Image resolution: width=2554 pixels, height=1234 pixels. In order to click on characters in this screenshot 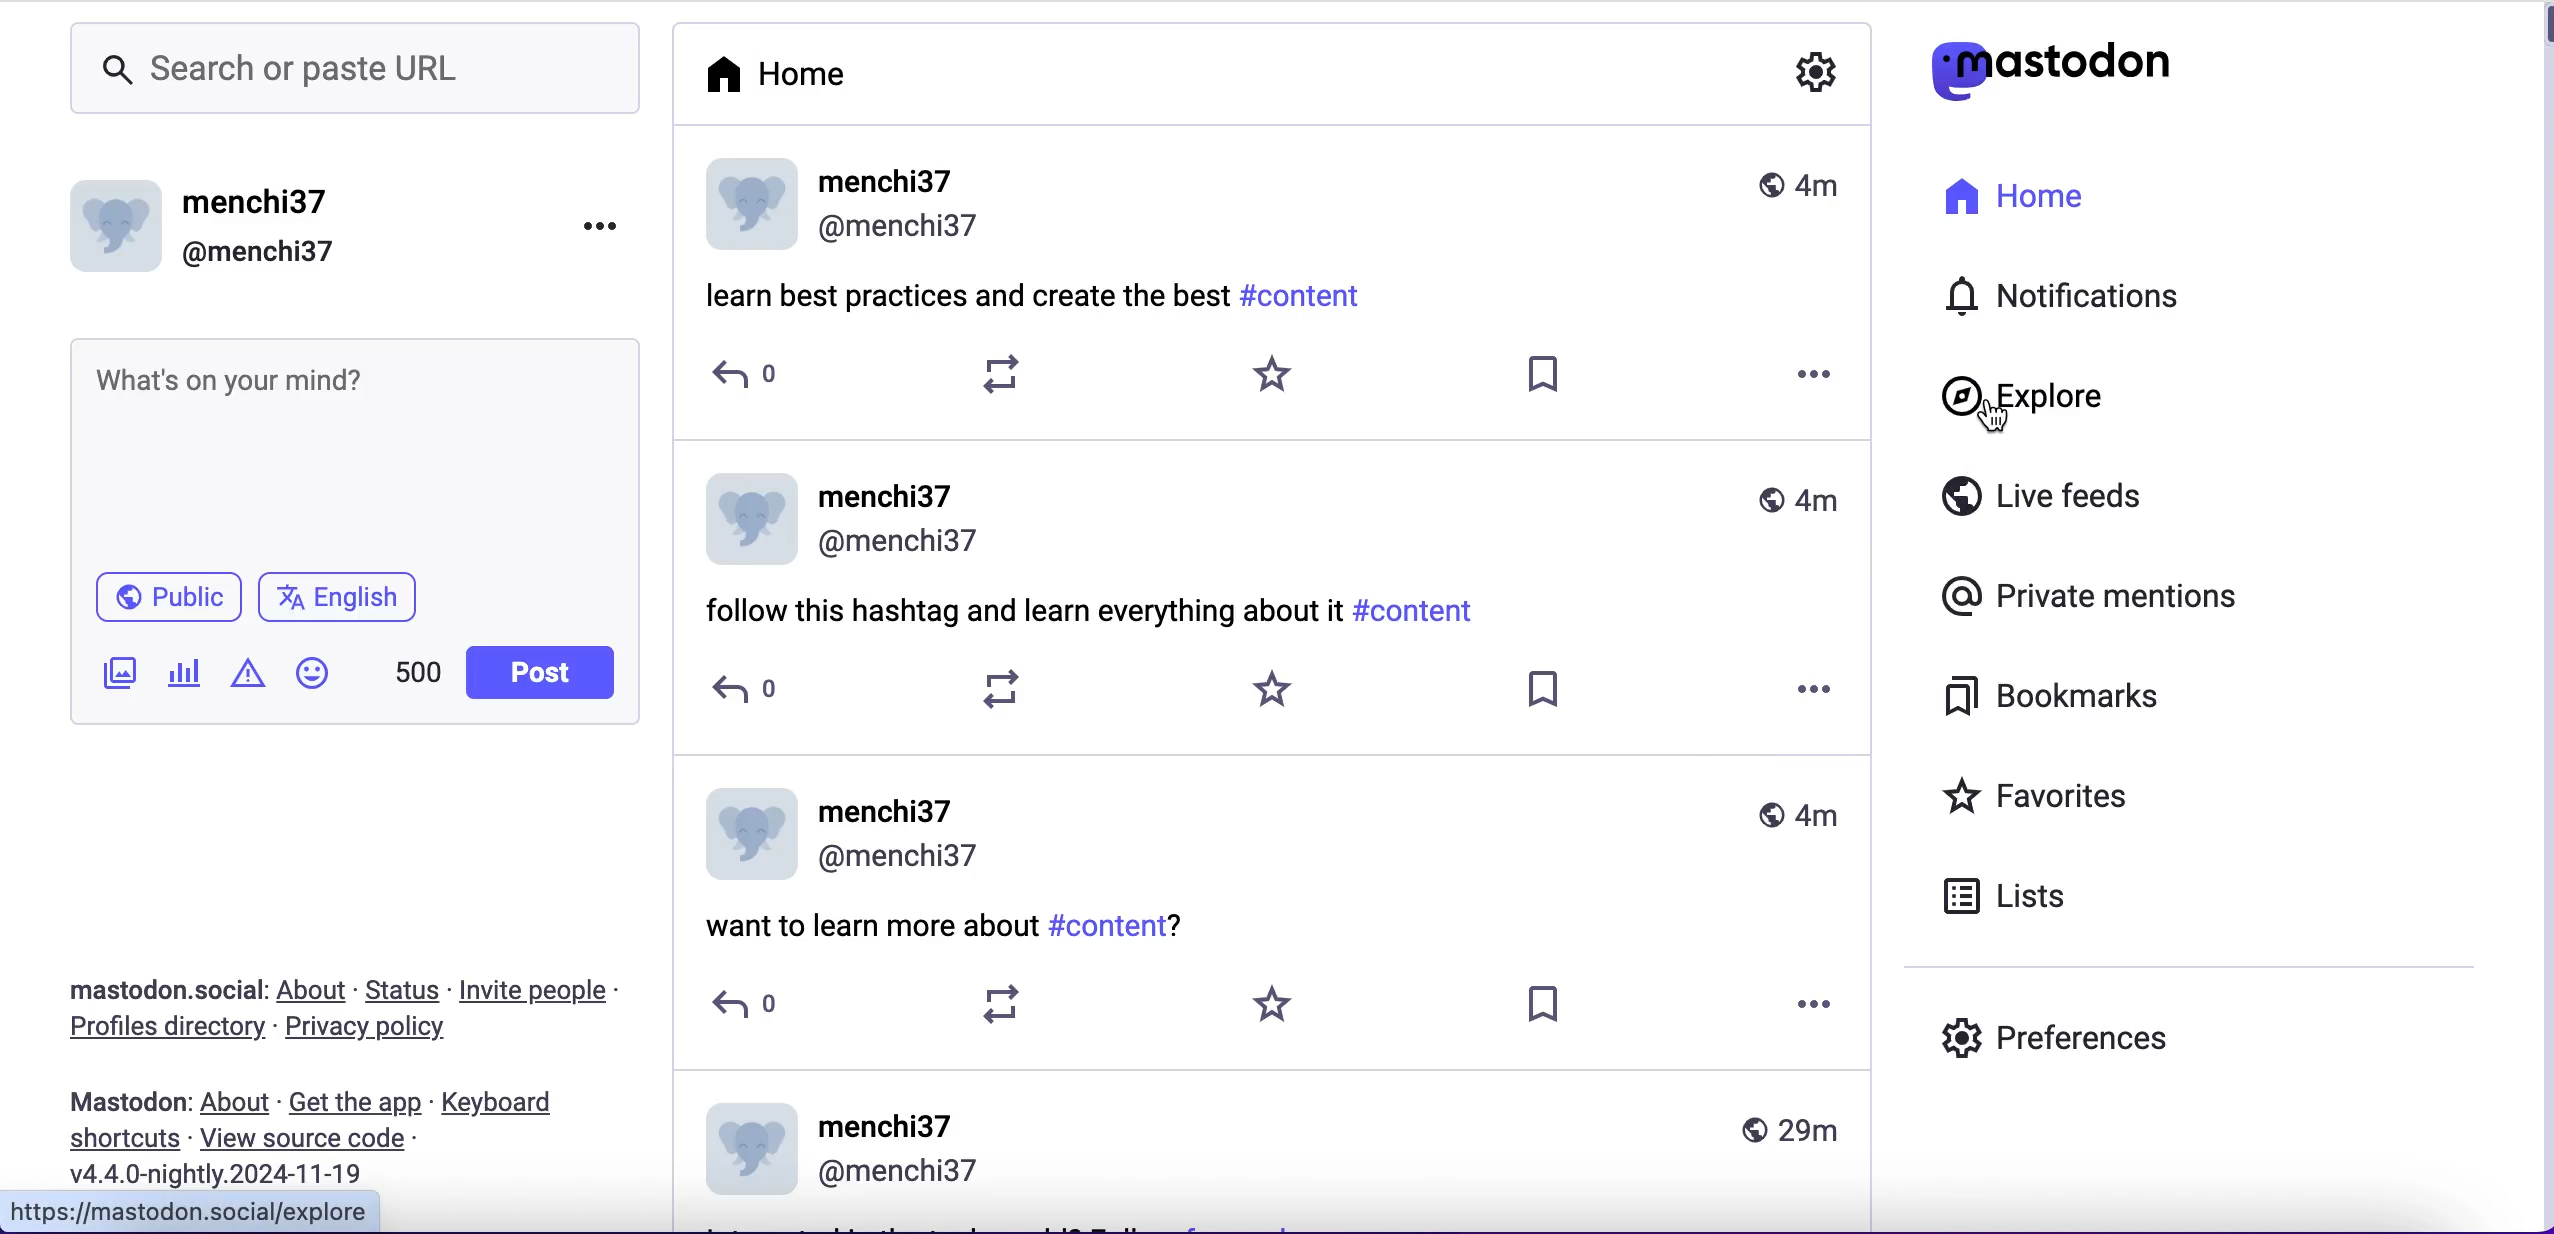, I will do `click(421, 673)`.